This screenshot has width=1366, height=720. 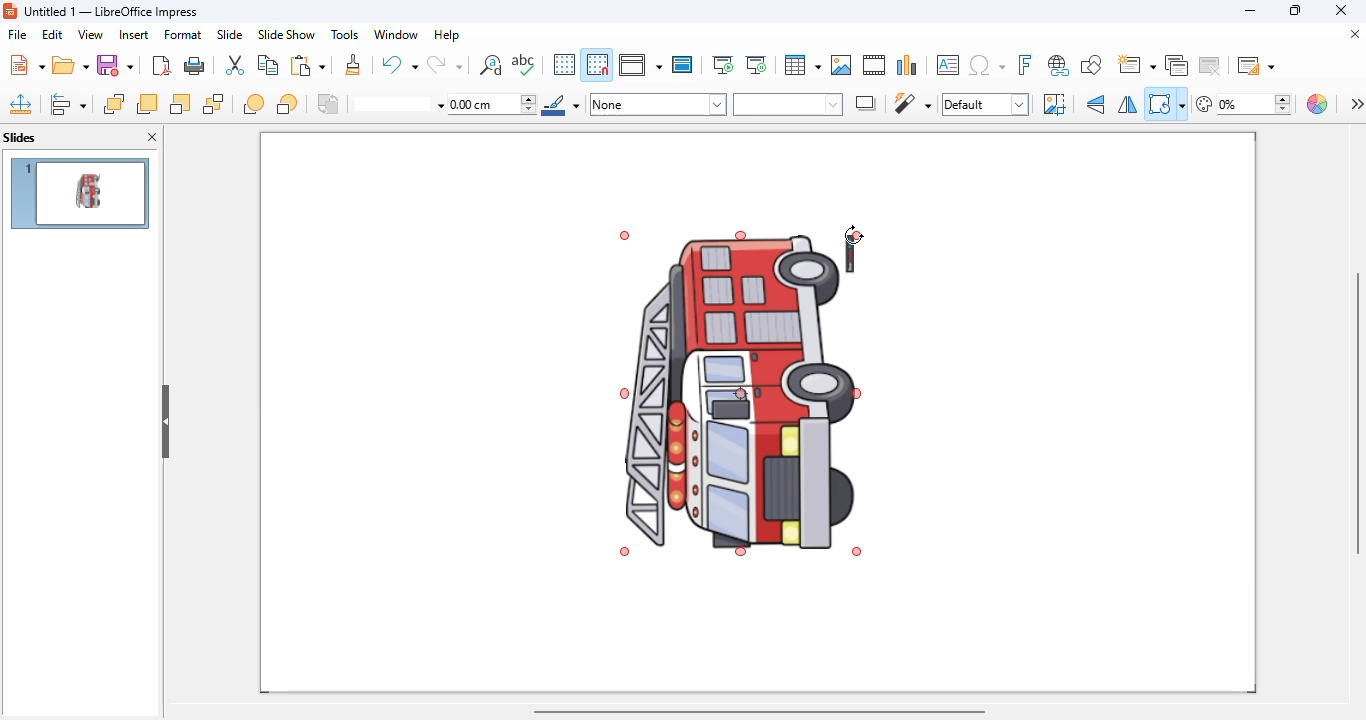 I want to click on tools, so click(x=344, y=34).